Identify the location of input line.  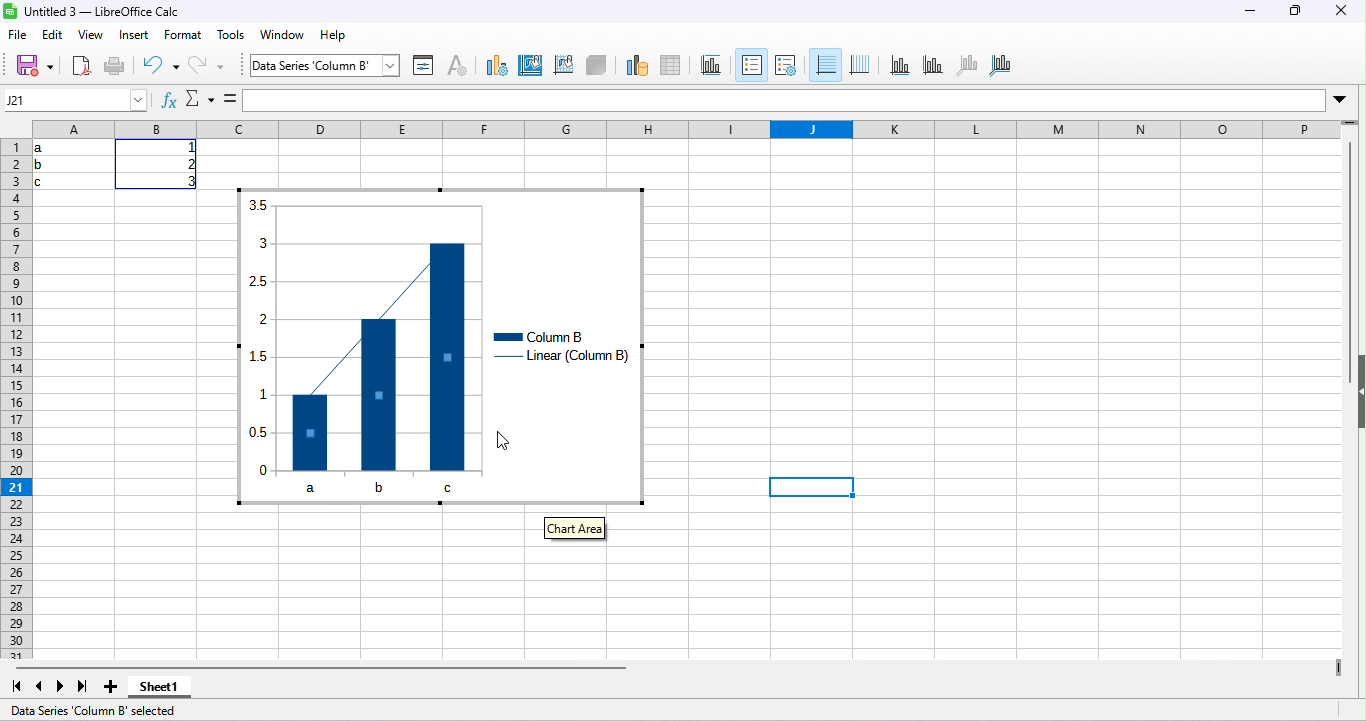
(783, 101).